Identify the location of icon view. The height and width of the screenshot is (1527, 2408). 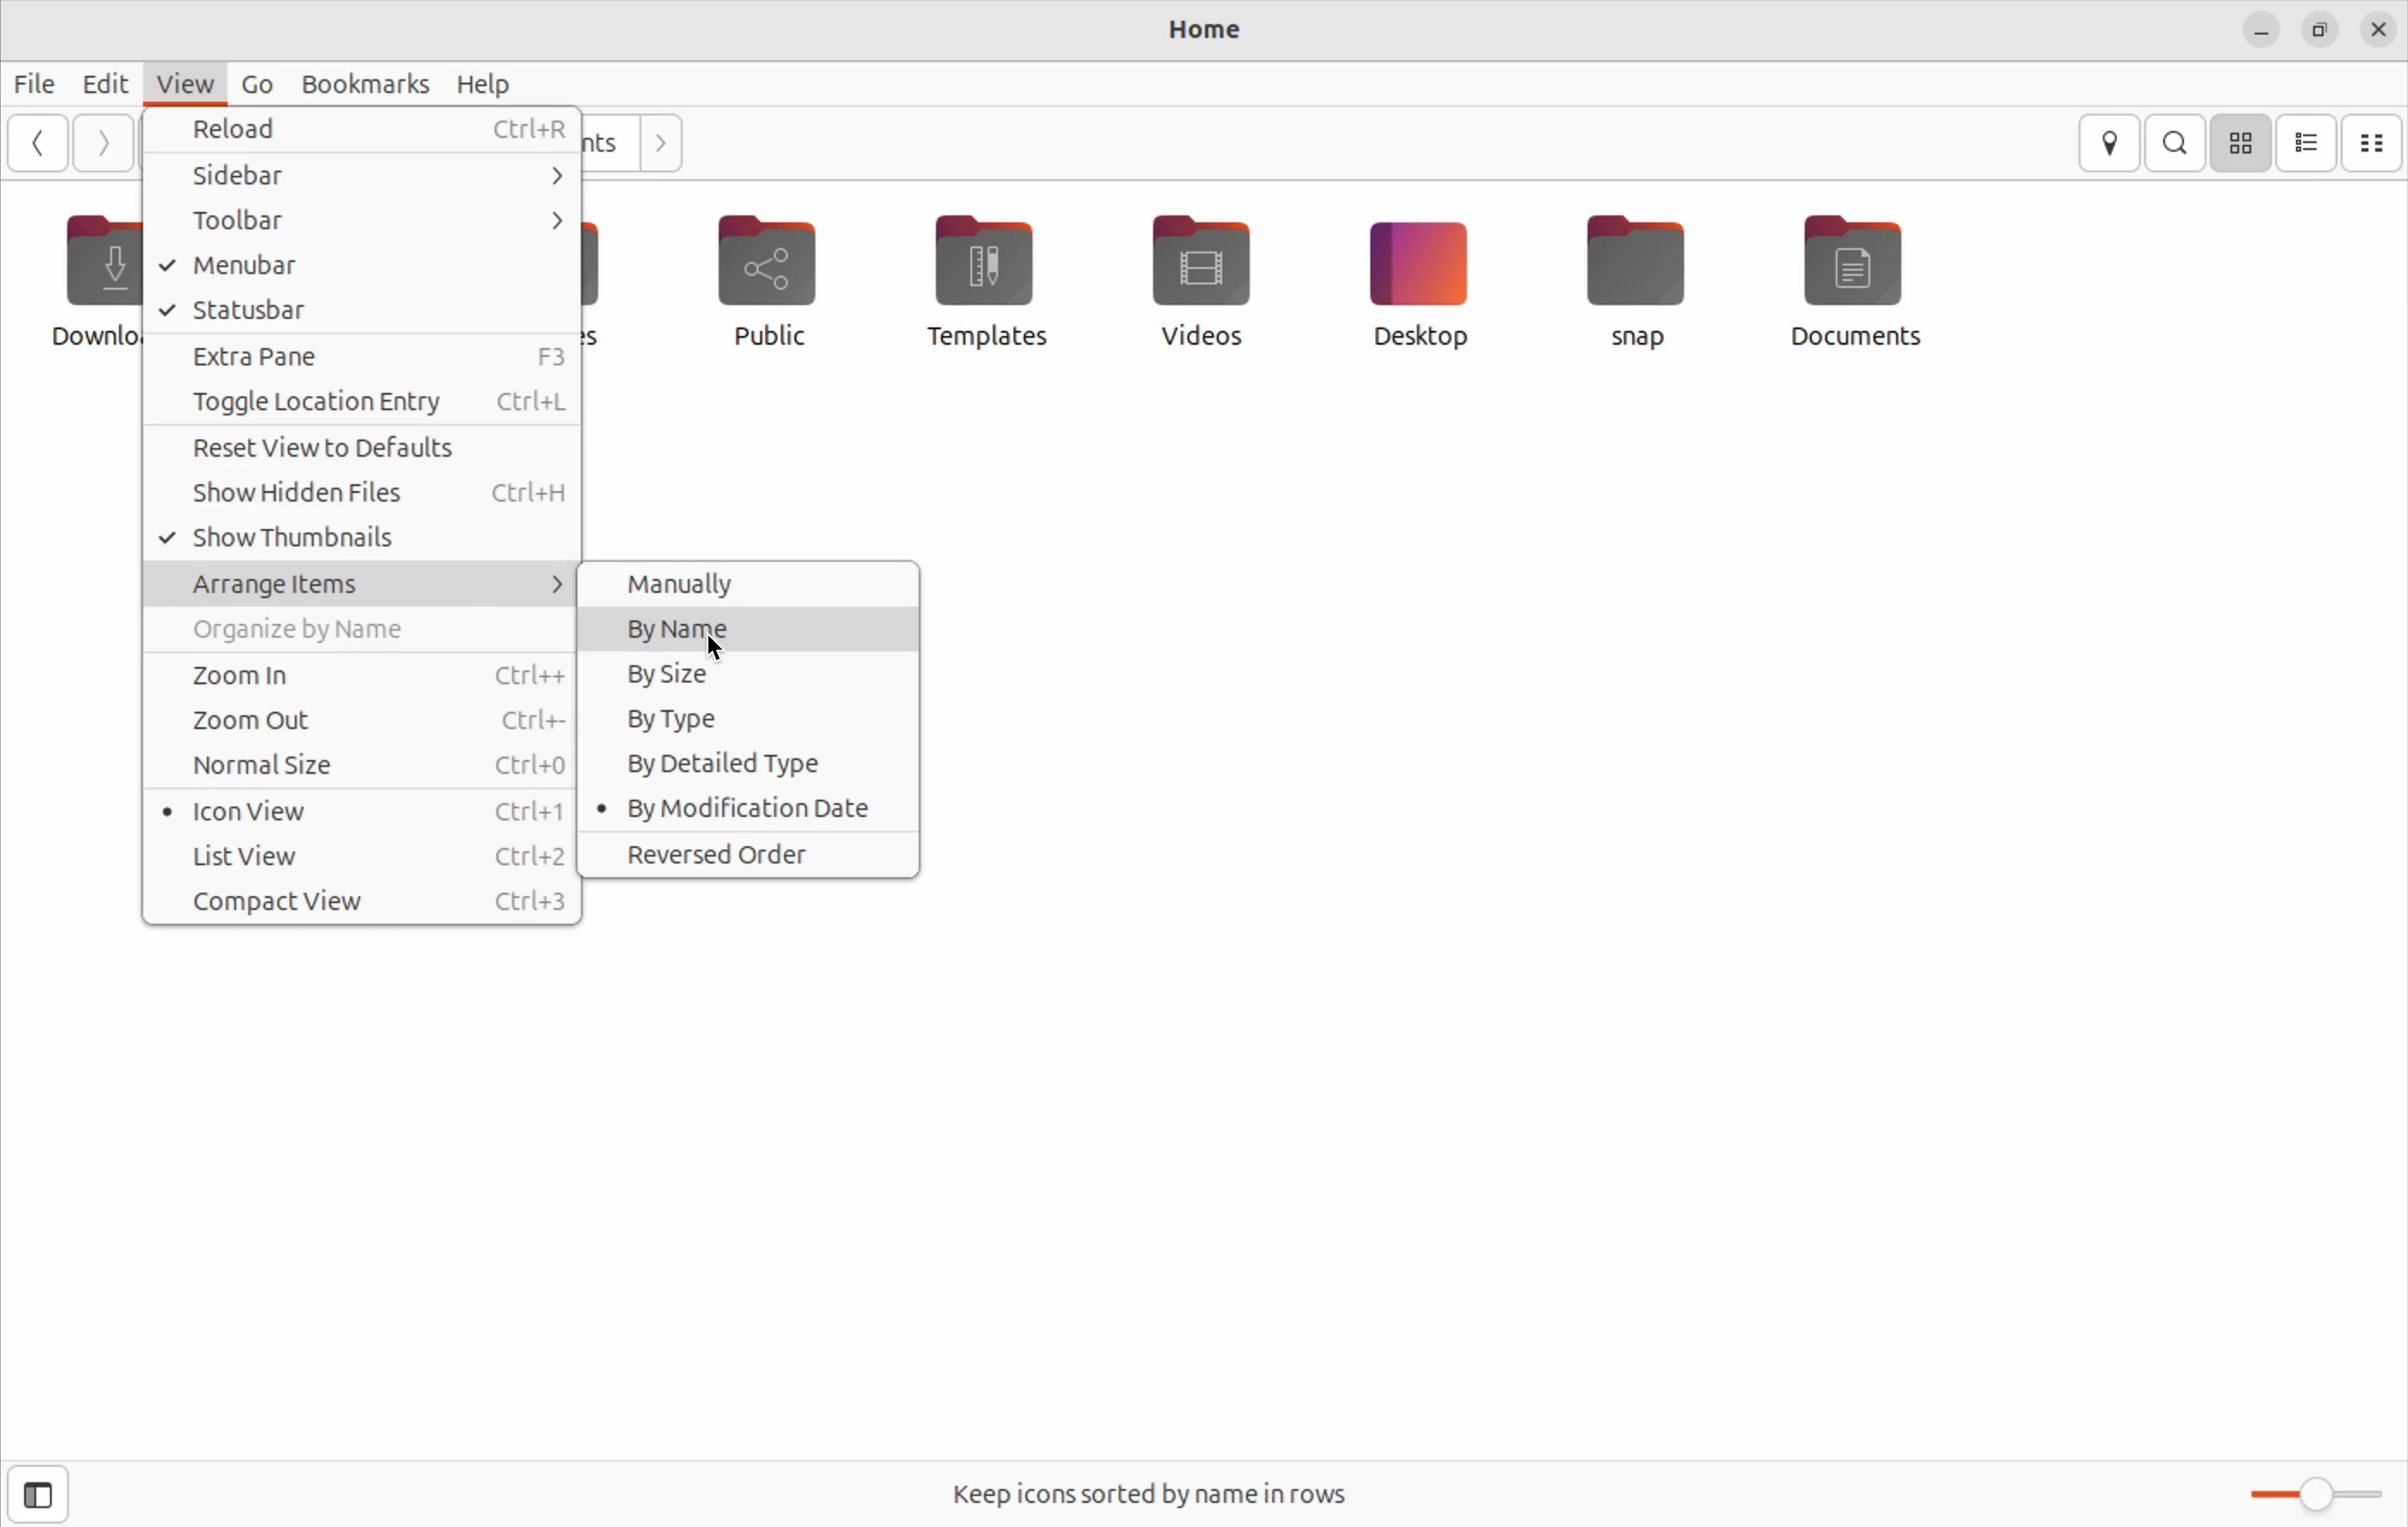
(365, 811).